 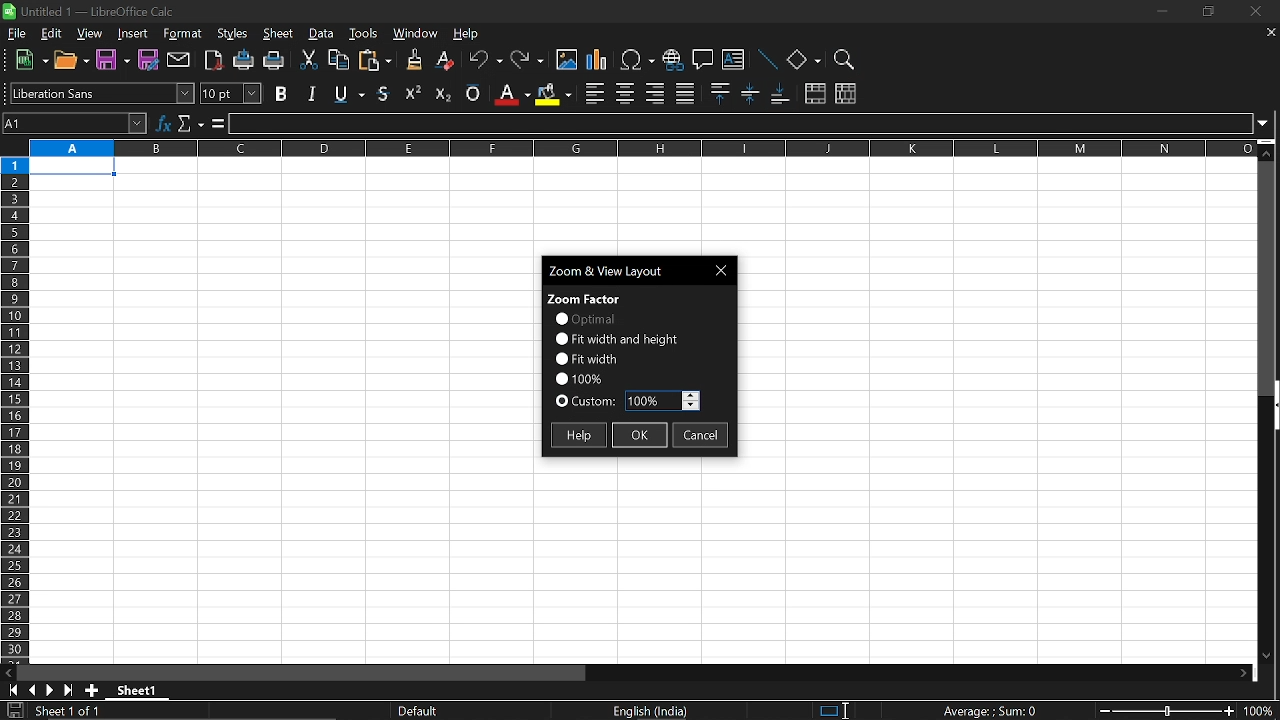 What do you see at coordinates (655, 93) in the screenshot?
I see `align right` at bounding box center [655, 93].